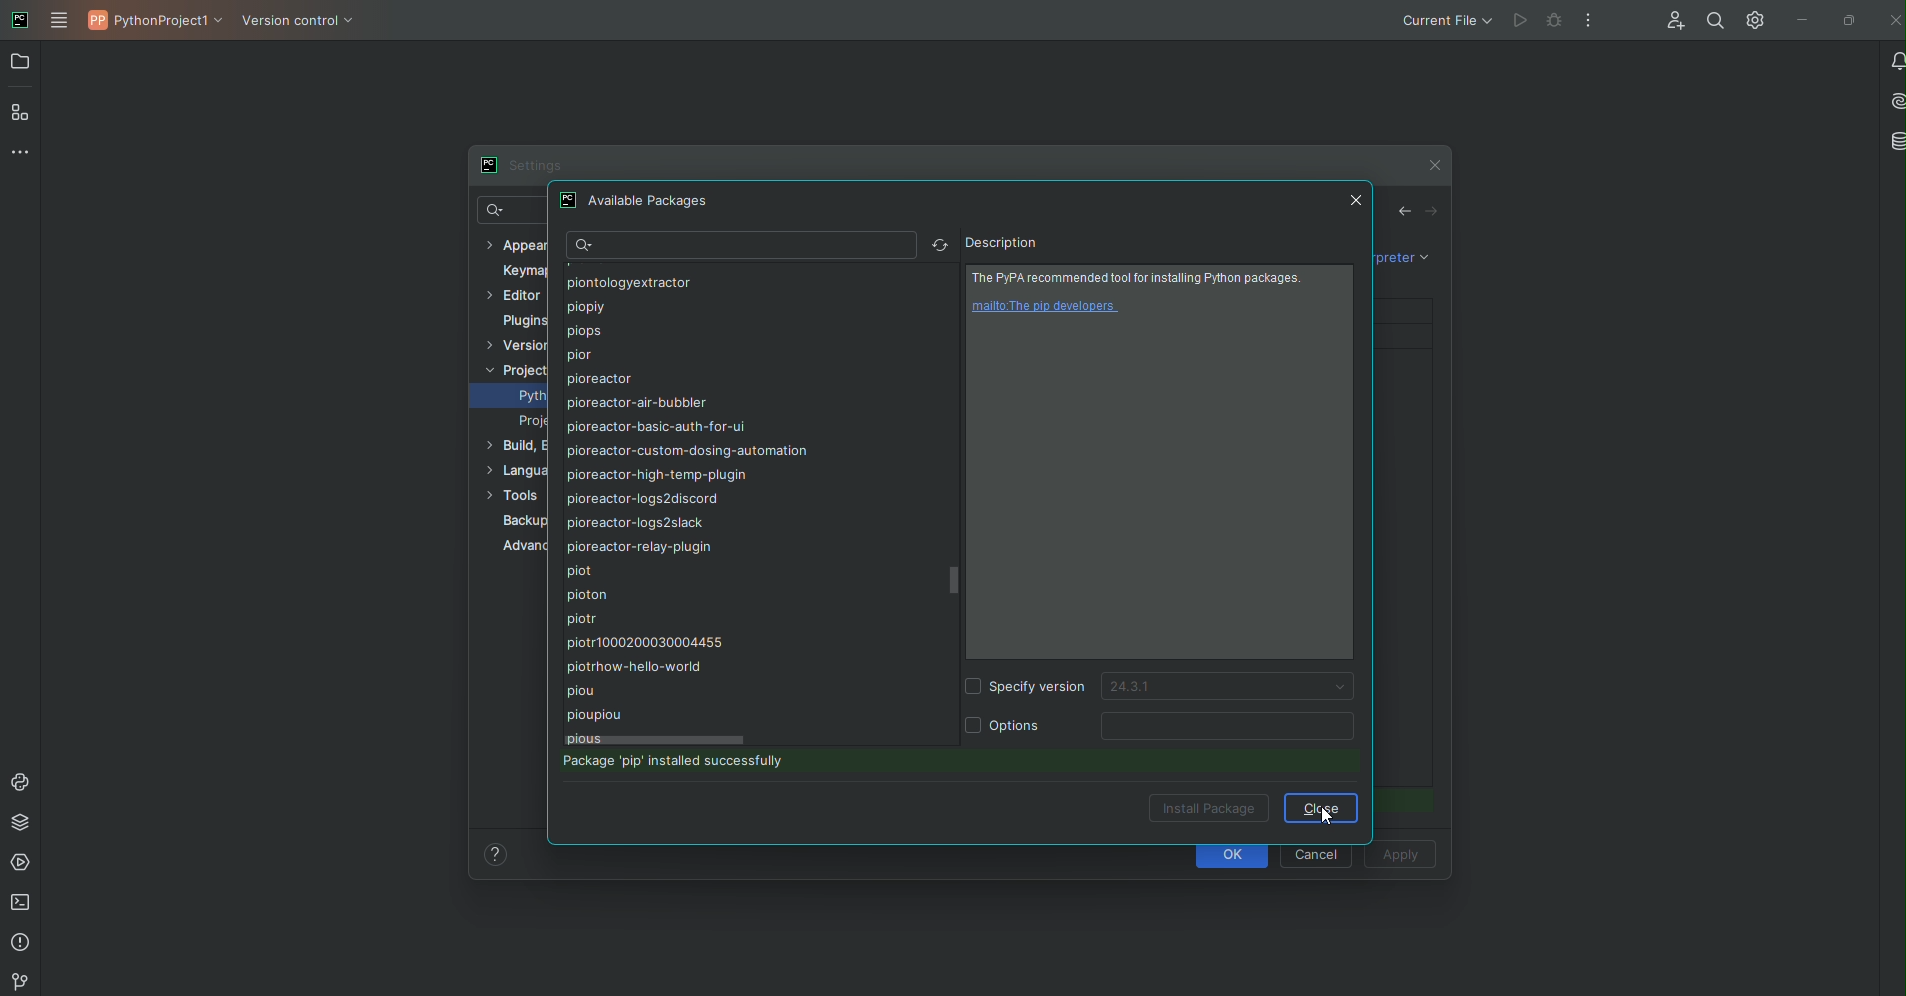 The height and width of the screenshot is (996, 1906). Describe the element at coordinates (158, 24) in the screenshot. I see `PythonProject1` at that location.